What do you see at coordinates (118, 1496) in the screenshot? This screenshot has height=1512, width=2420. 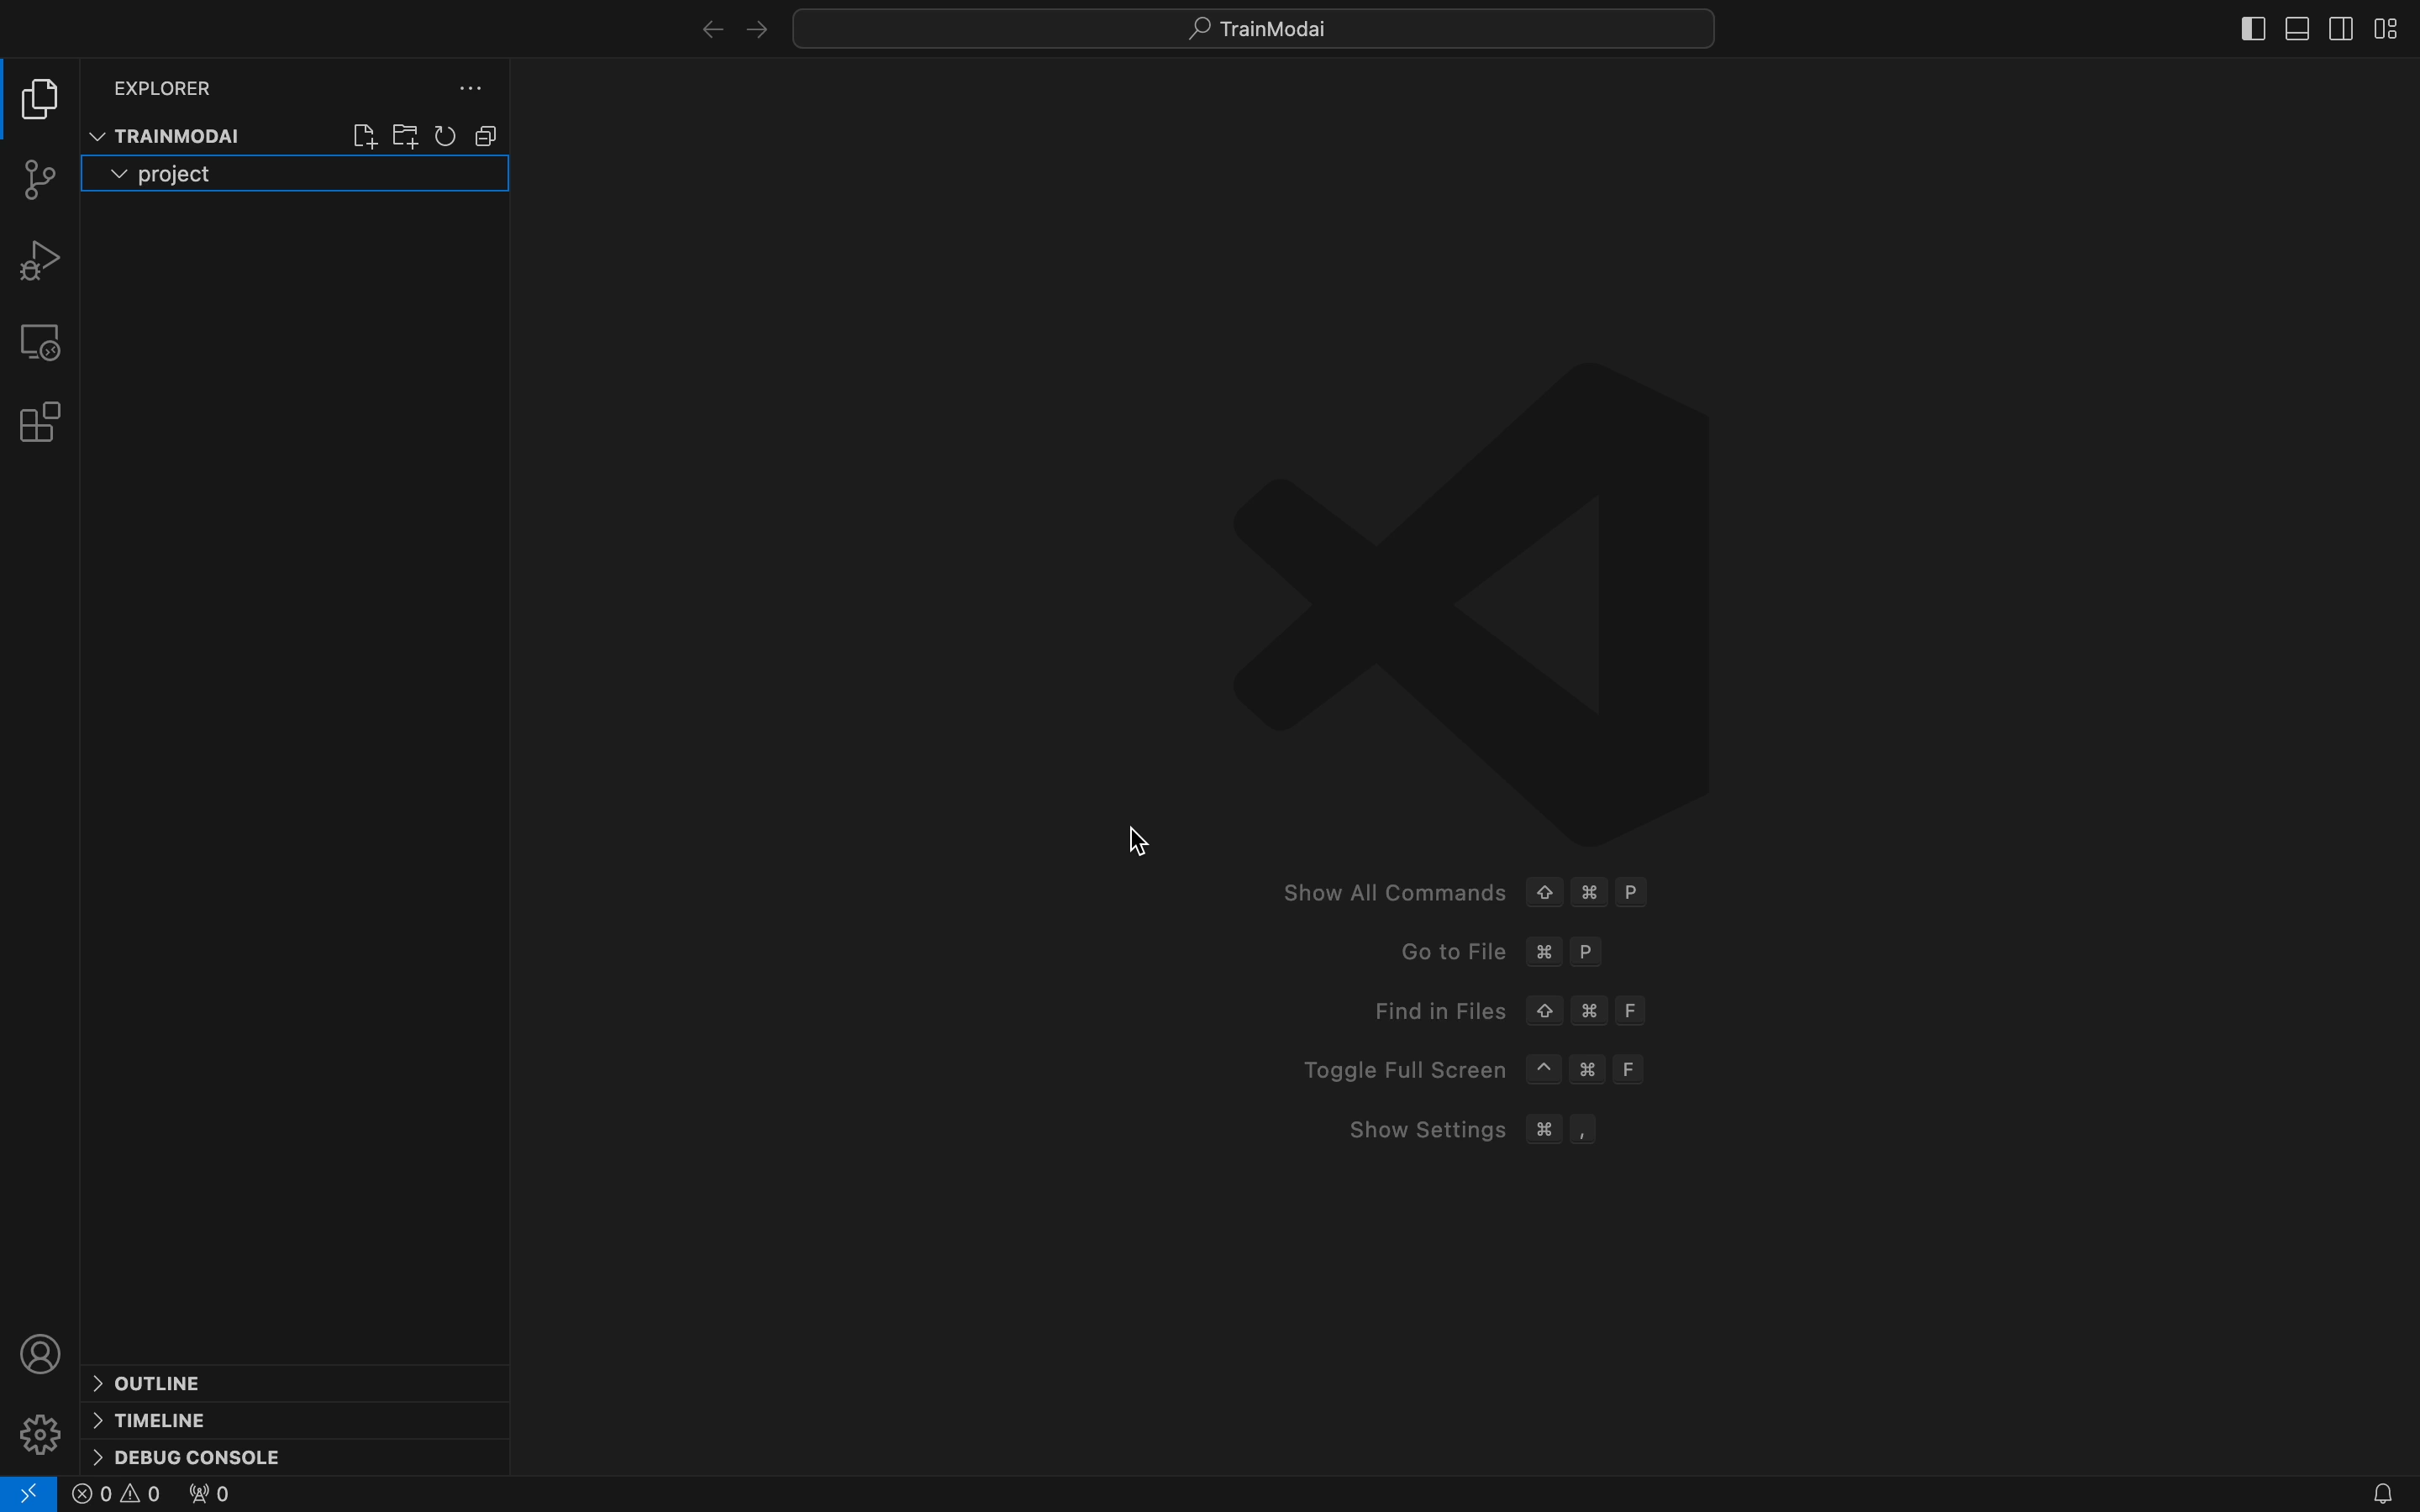 I see `0` at bounding box center [118, 1496].